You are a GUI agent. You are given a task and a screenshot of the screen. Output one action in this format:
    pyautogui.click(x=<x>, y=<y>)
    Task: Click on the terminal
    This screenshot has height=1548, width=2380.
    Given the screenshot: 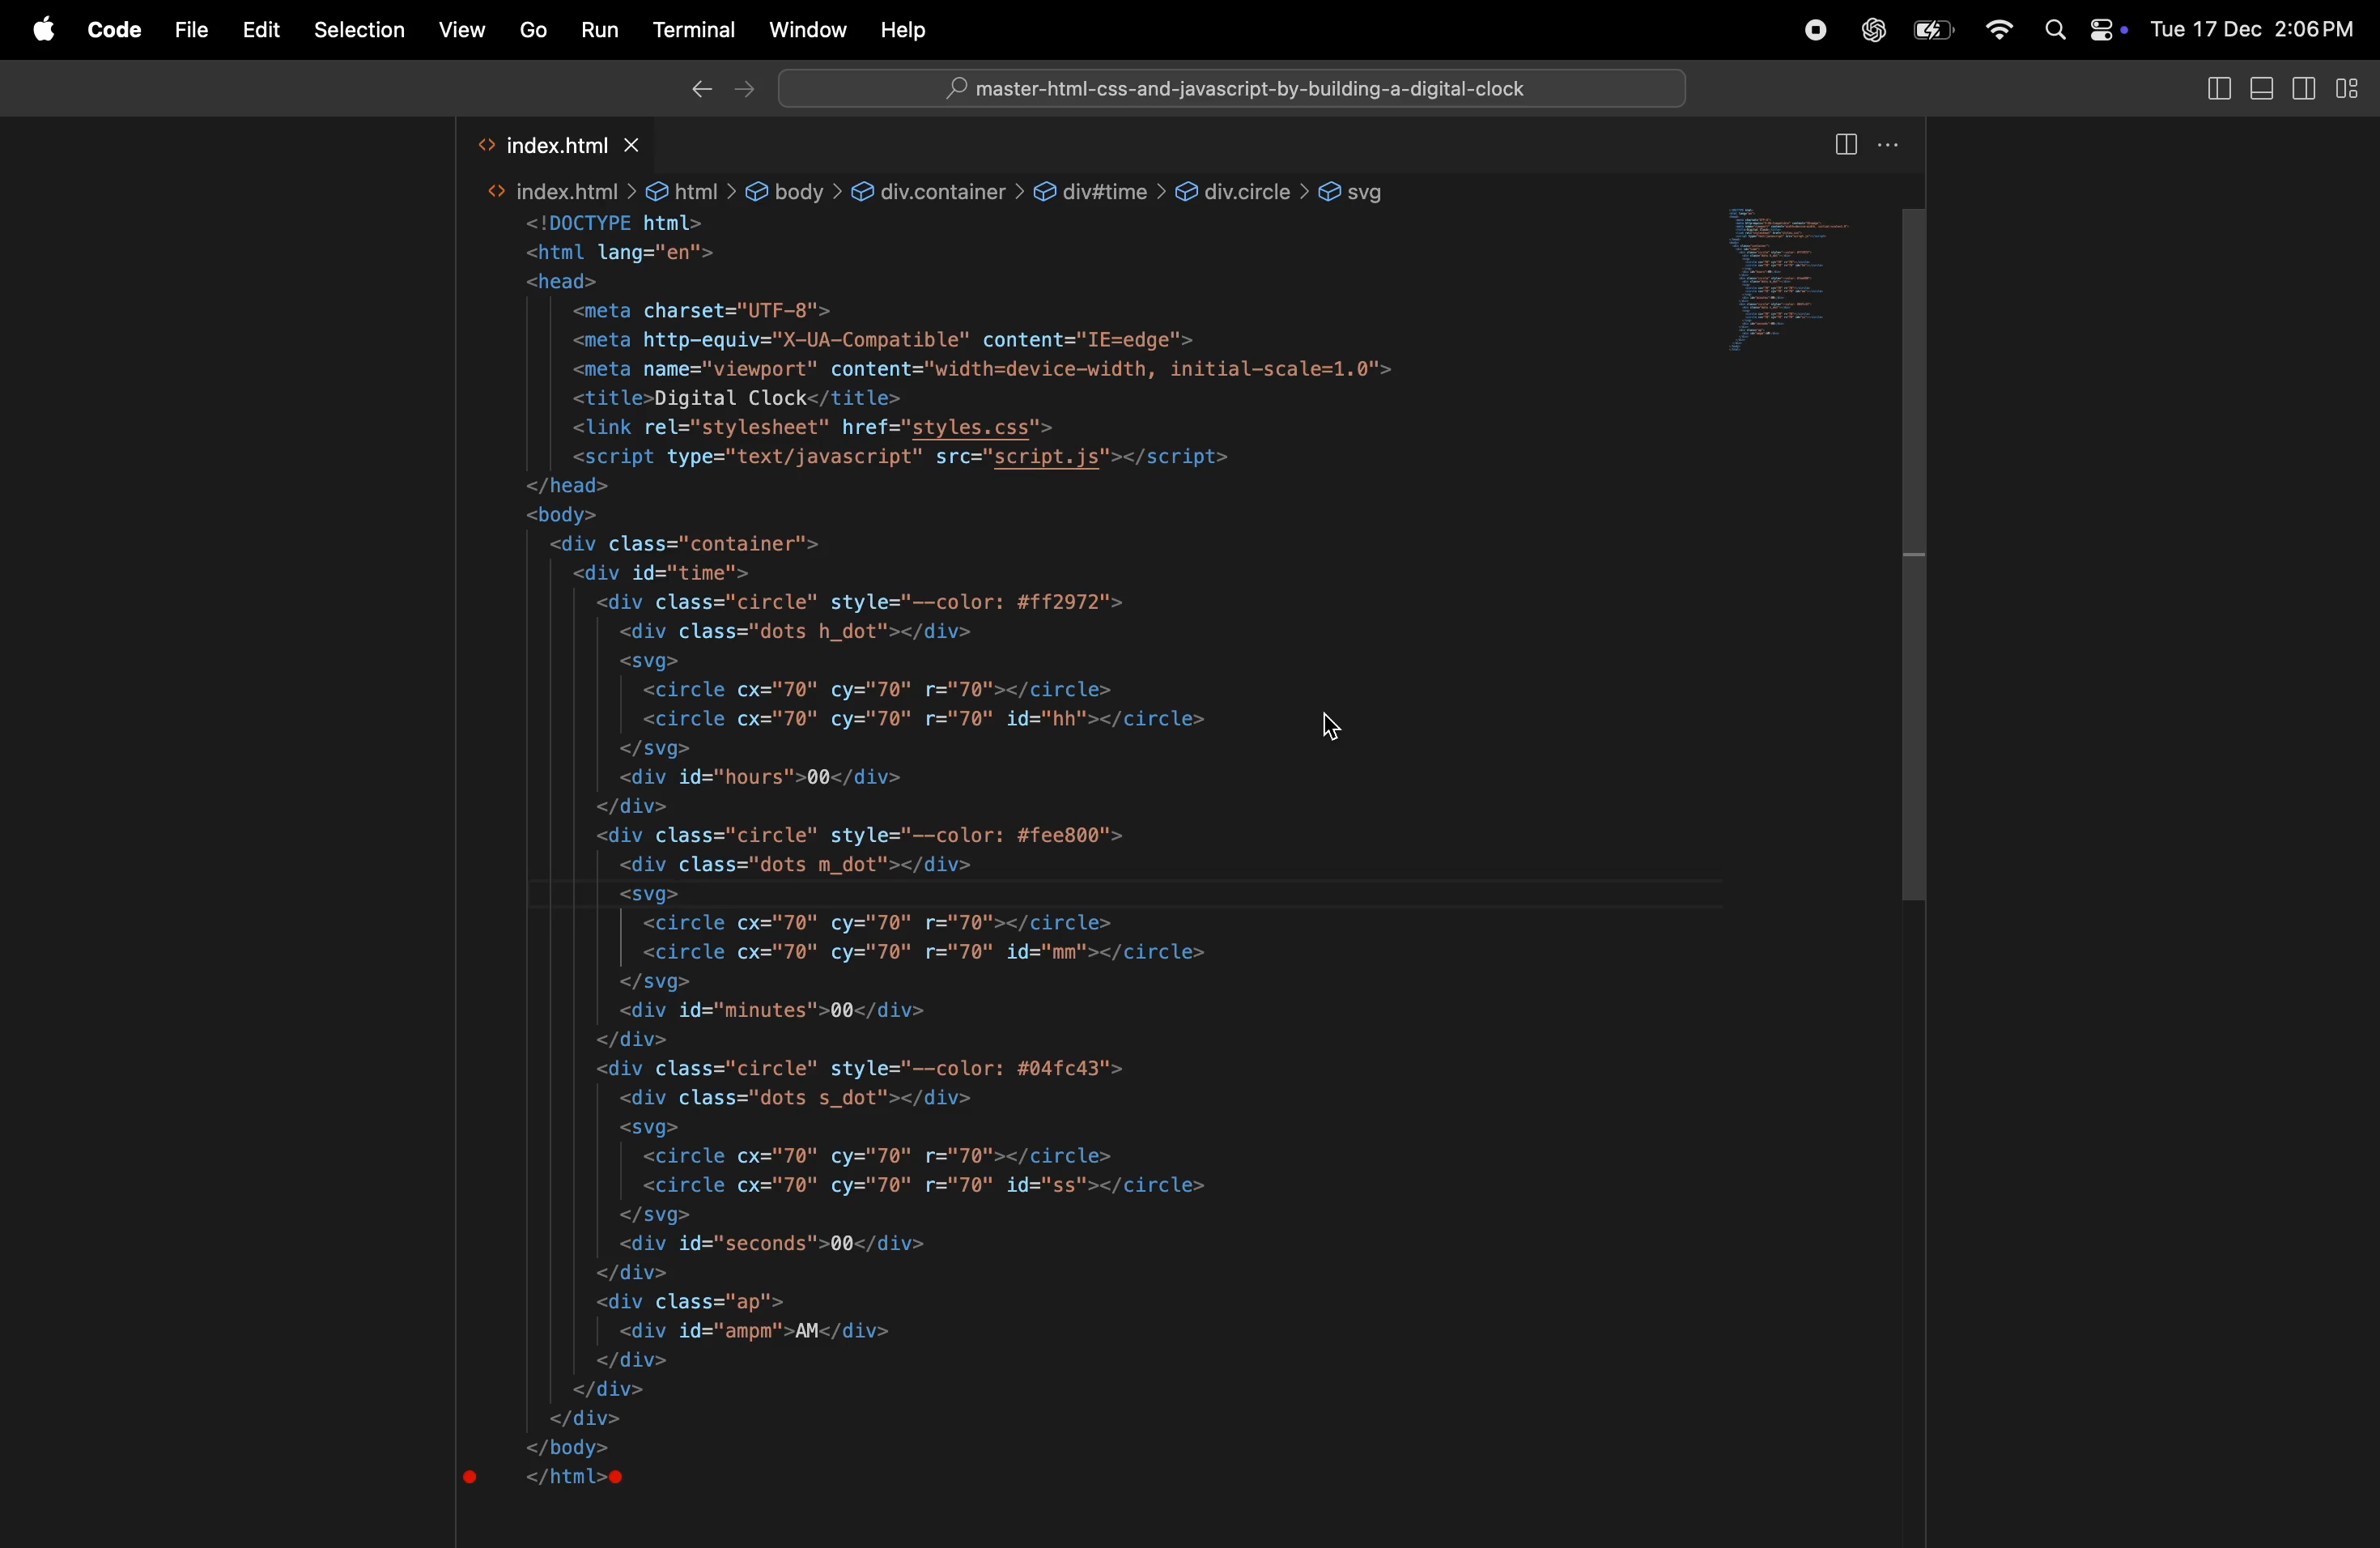 What is the action you would take?
    pyautogui.click(x=698, y=28)
    